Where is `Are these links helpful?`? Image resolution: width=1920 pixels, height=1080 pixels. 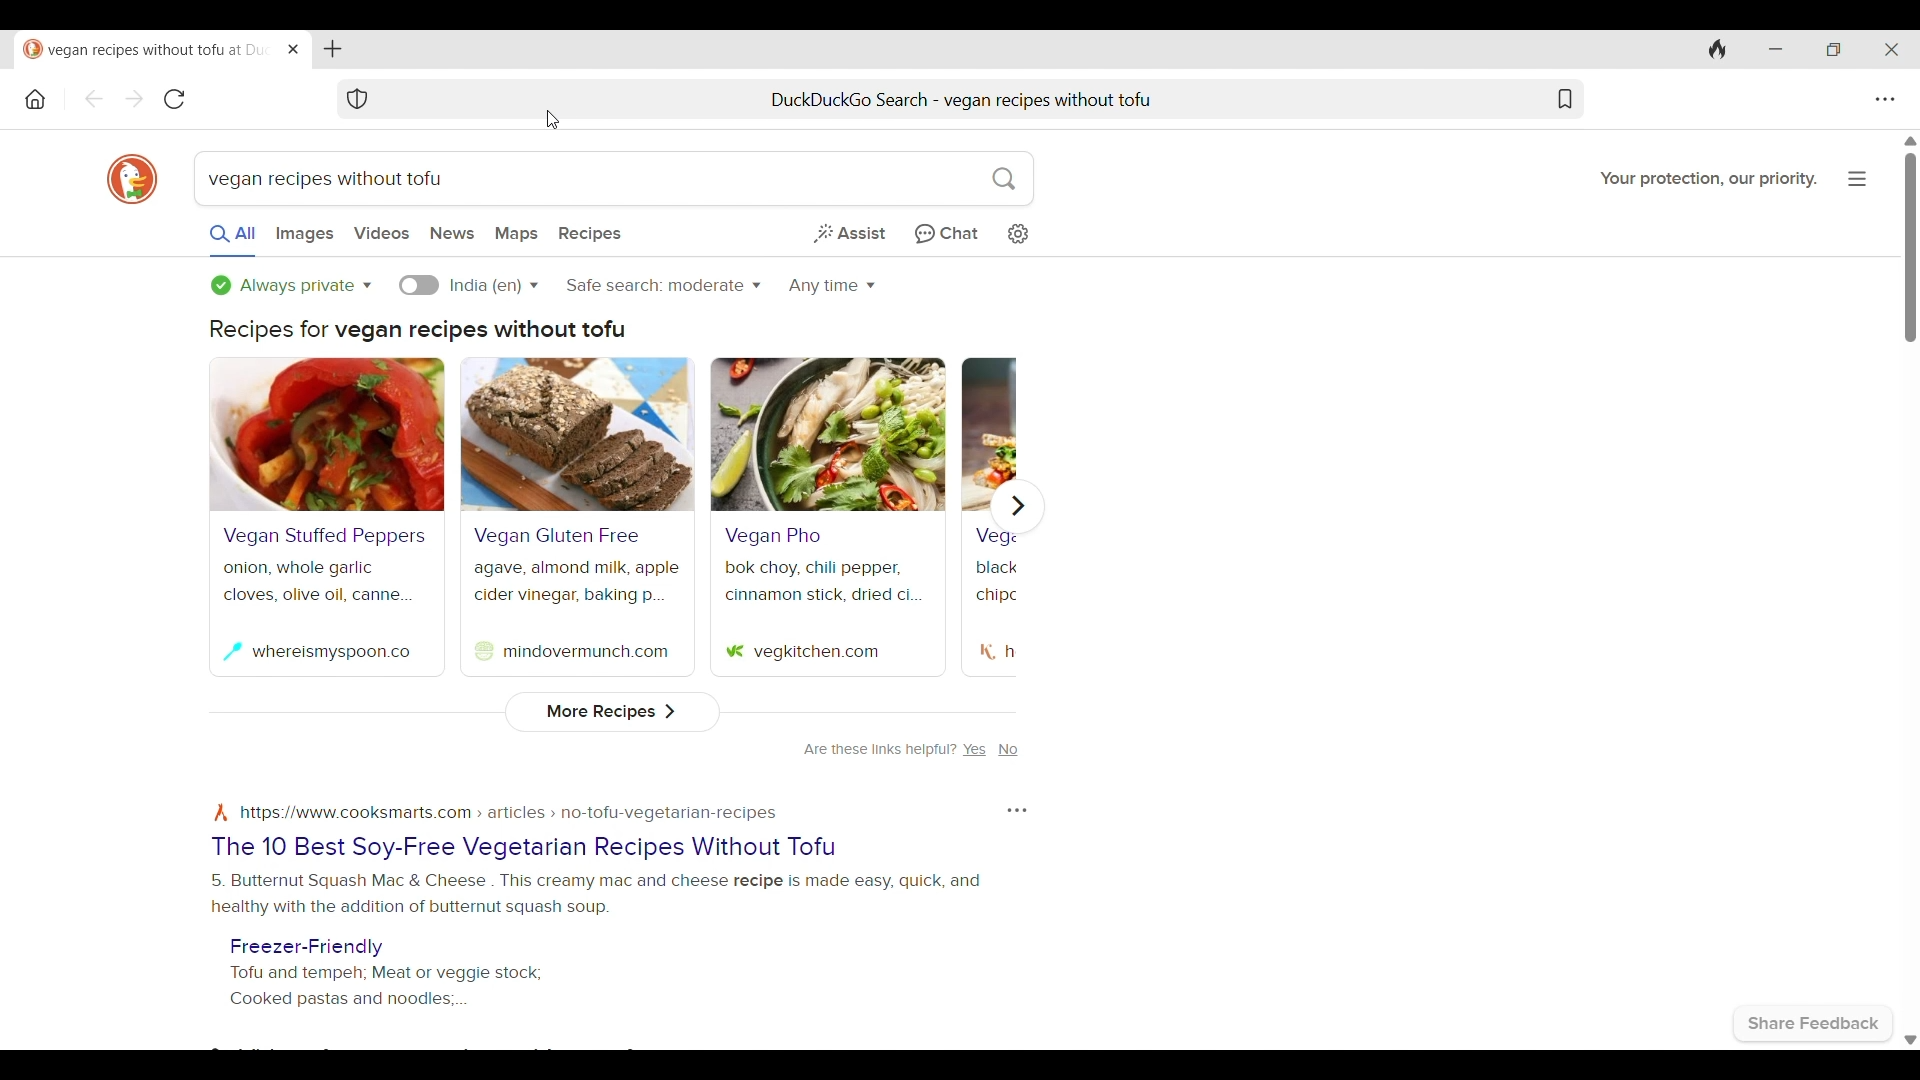 Are these links helpful? is located at coordinates (880, 750).